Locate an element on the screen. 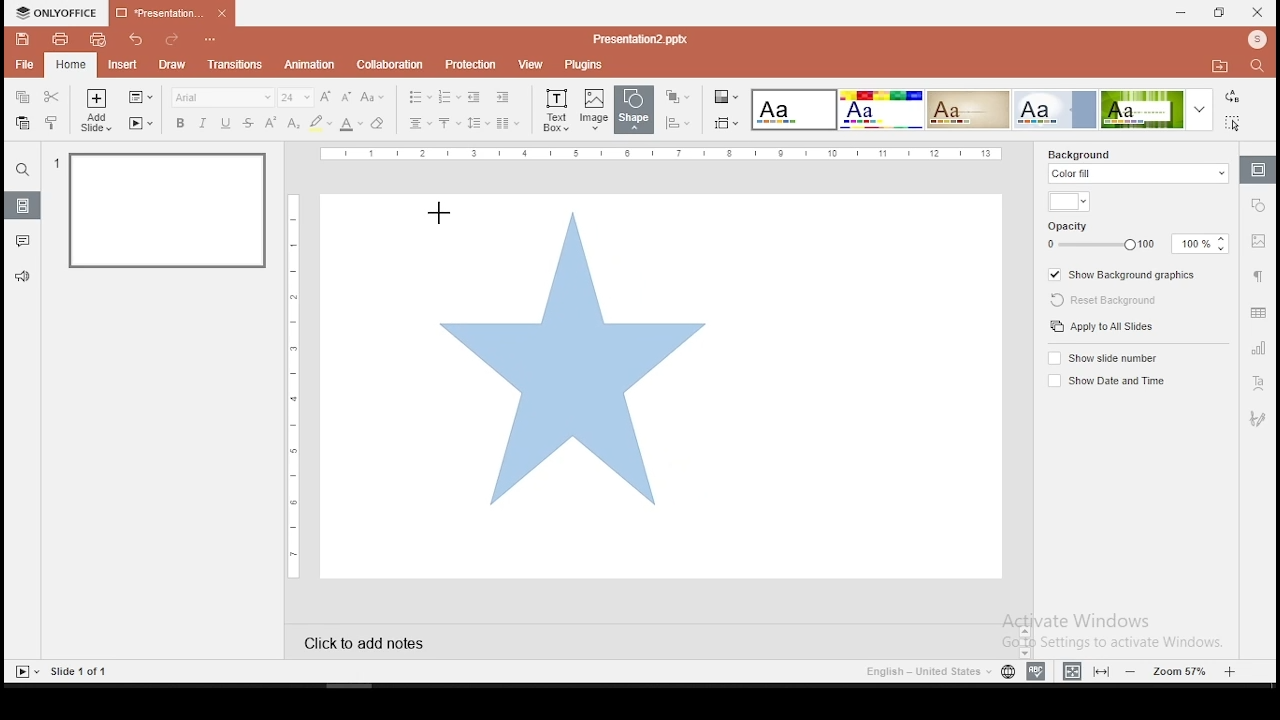  vertical alignment is located at coordinates (448, 124).